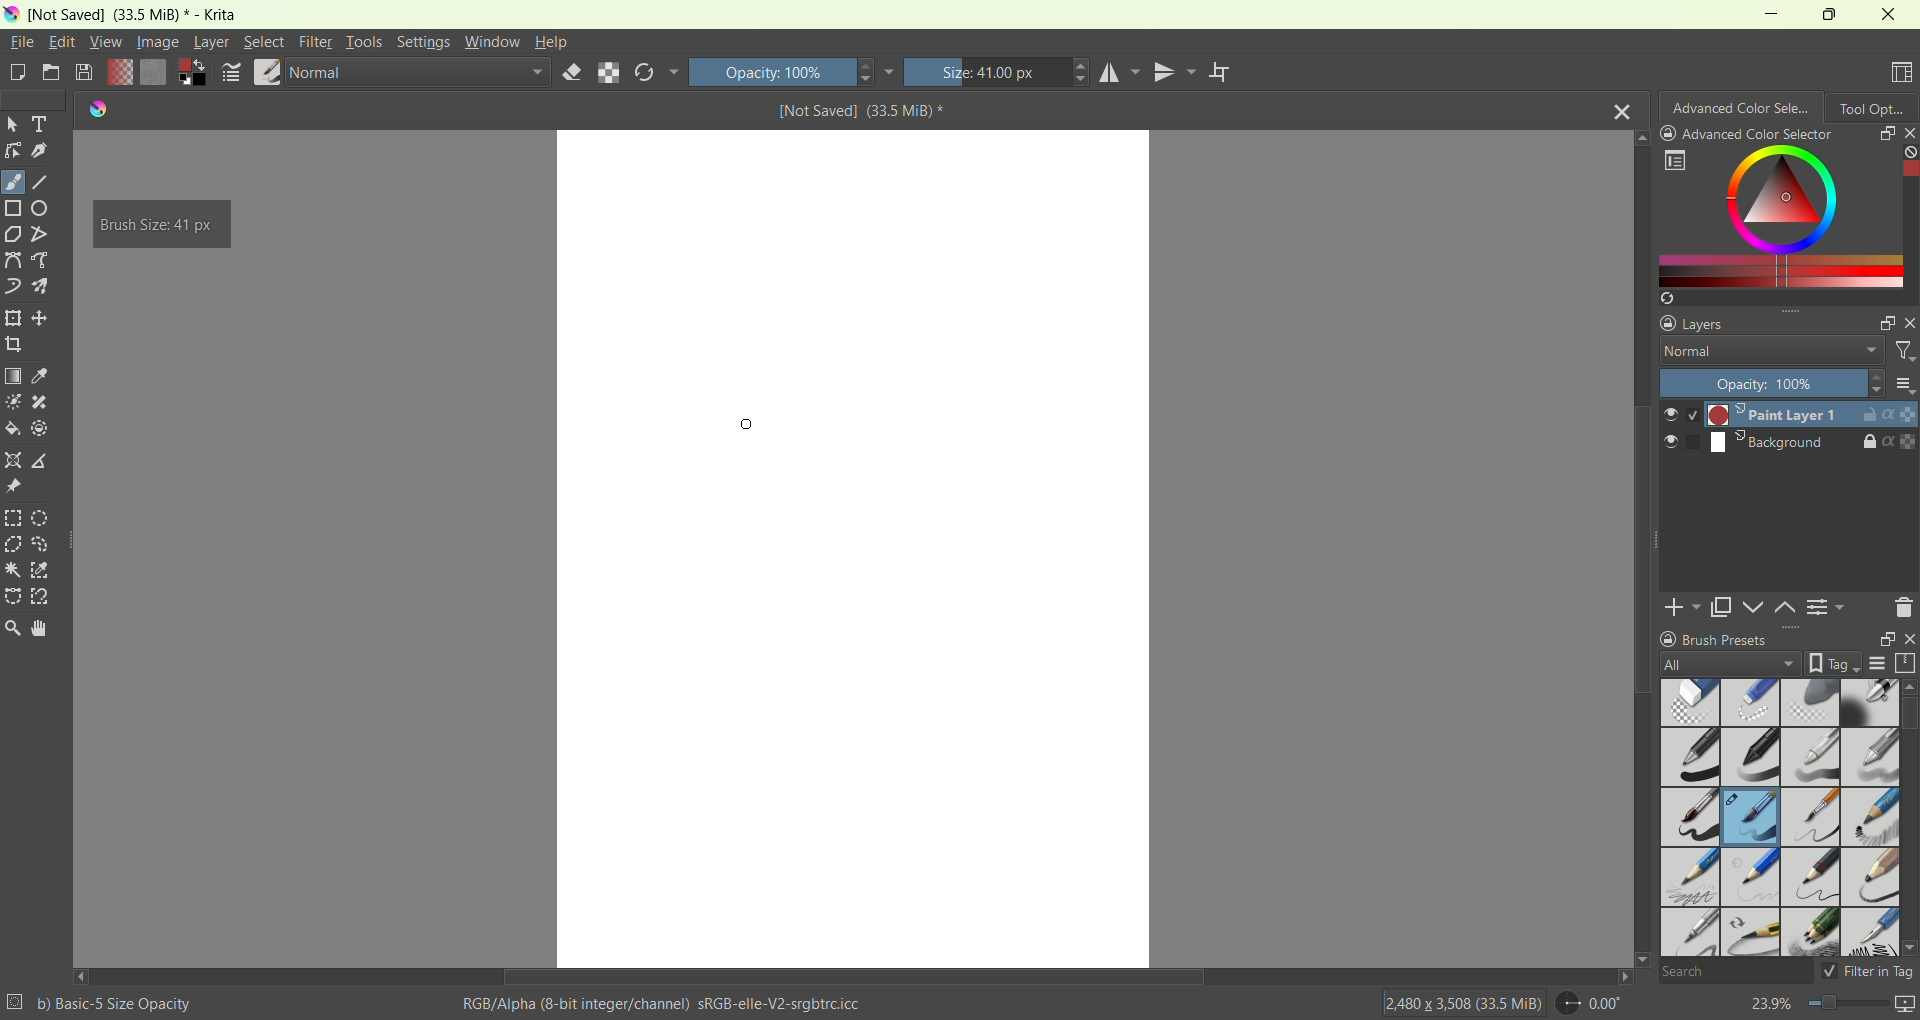 This screenshot has height=1020, width=1920. I want to click on filter, so click(317, 42).